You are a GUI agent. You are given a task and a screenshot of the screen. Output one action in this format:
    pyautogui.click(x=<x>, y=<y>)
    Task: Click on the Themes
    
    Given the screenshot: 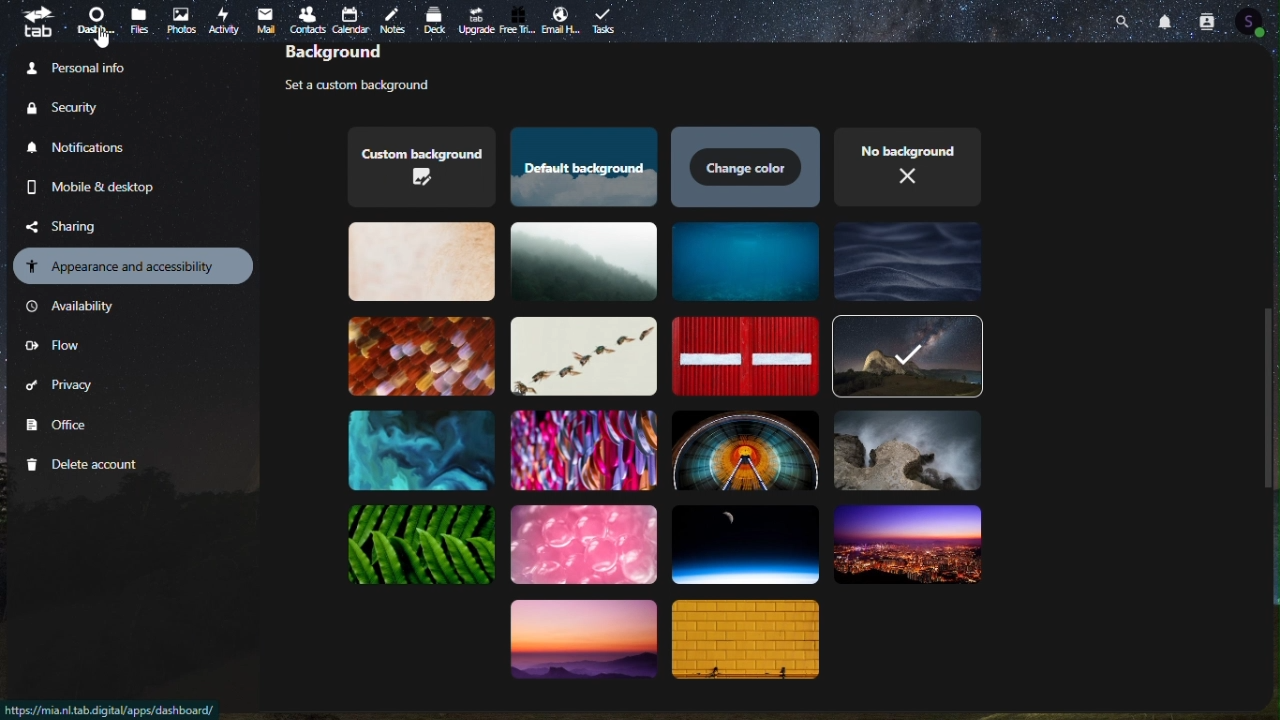 What is the action you would take?
    pyautogui.click(x=420, y=356)
    